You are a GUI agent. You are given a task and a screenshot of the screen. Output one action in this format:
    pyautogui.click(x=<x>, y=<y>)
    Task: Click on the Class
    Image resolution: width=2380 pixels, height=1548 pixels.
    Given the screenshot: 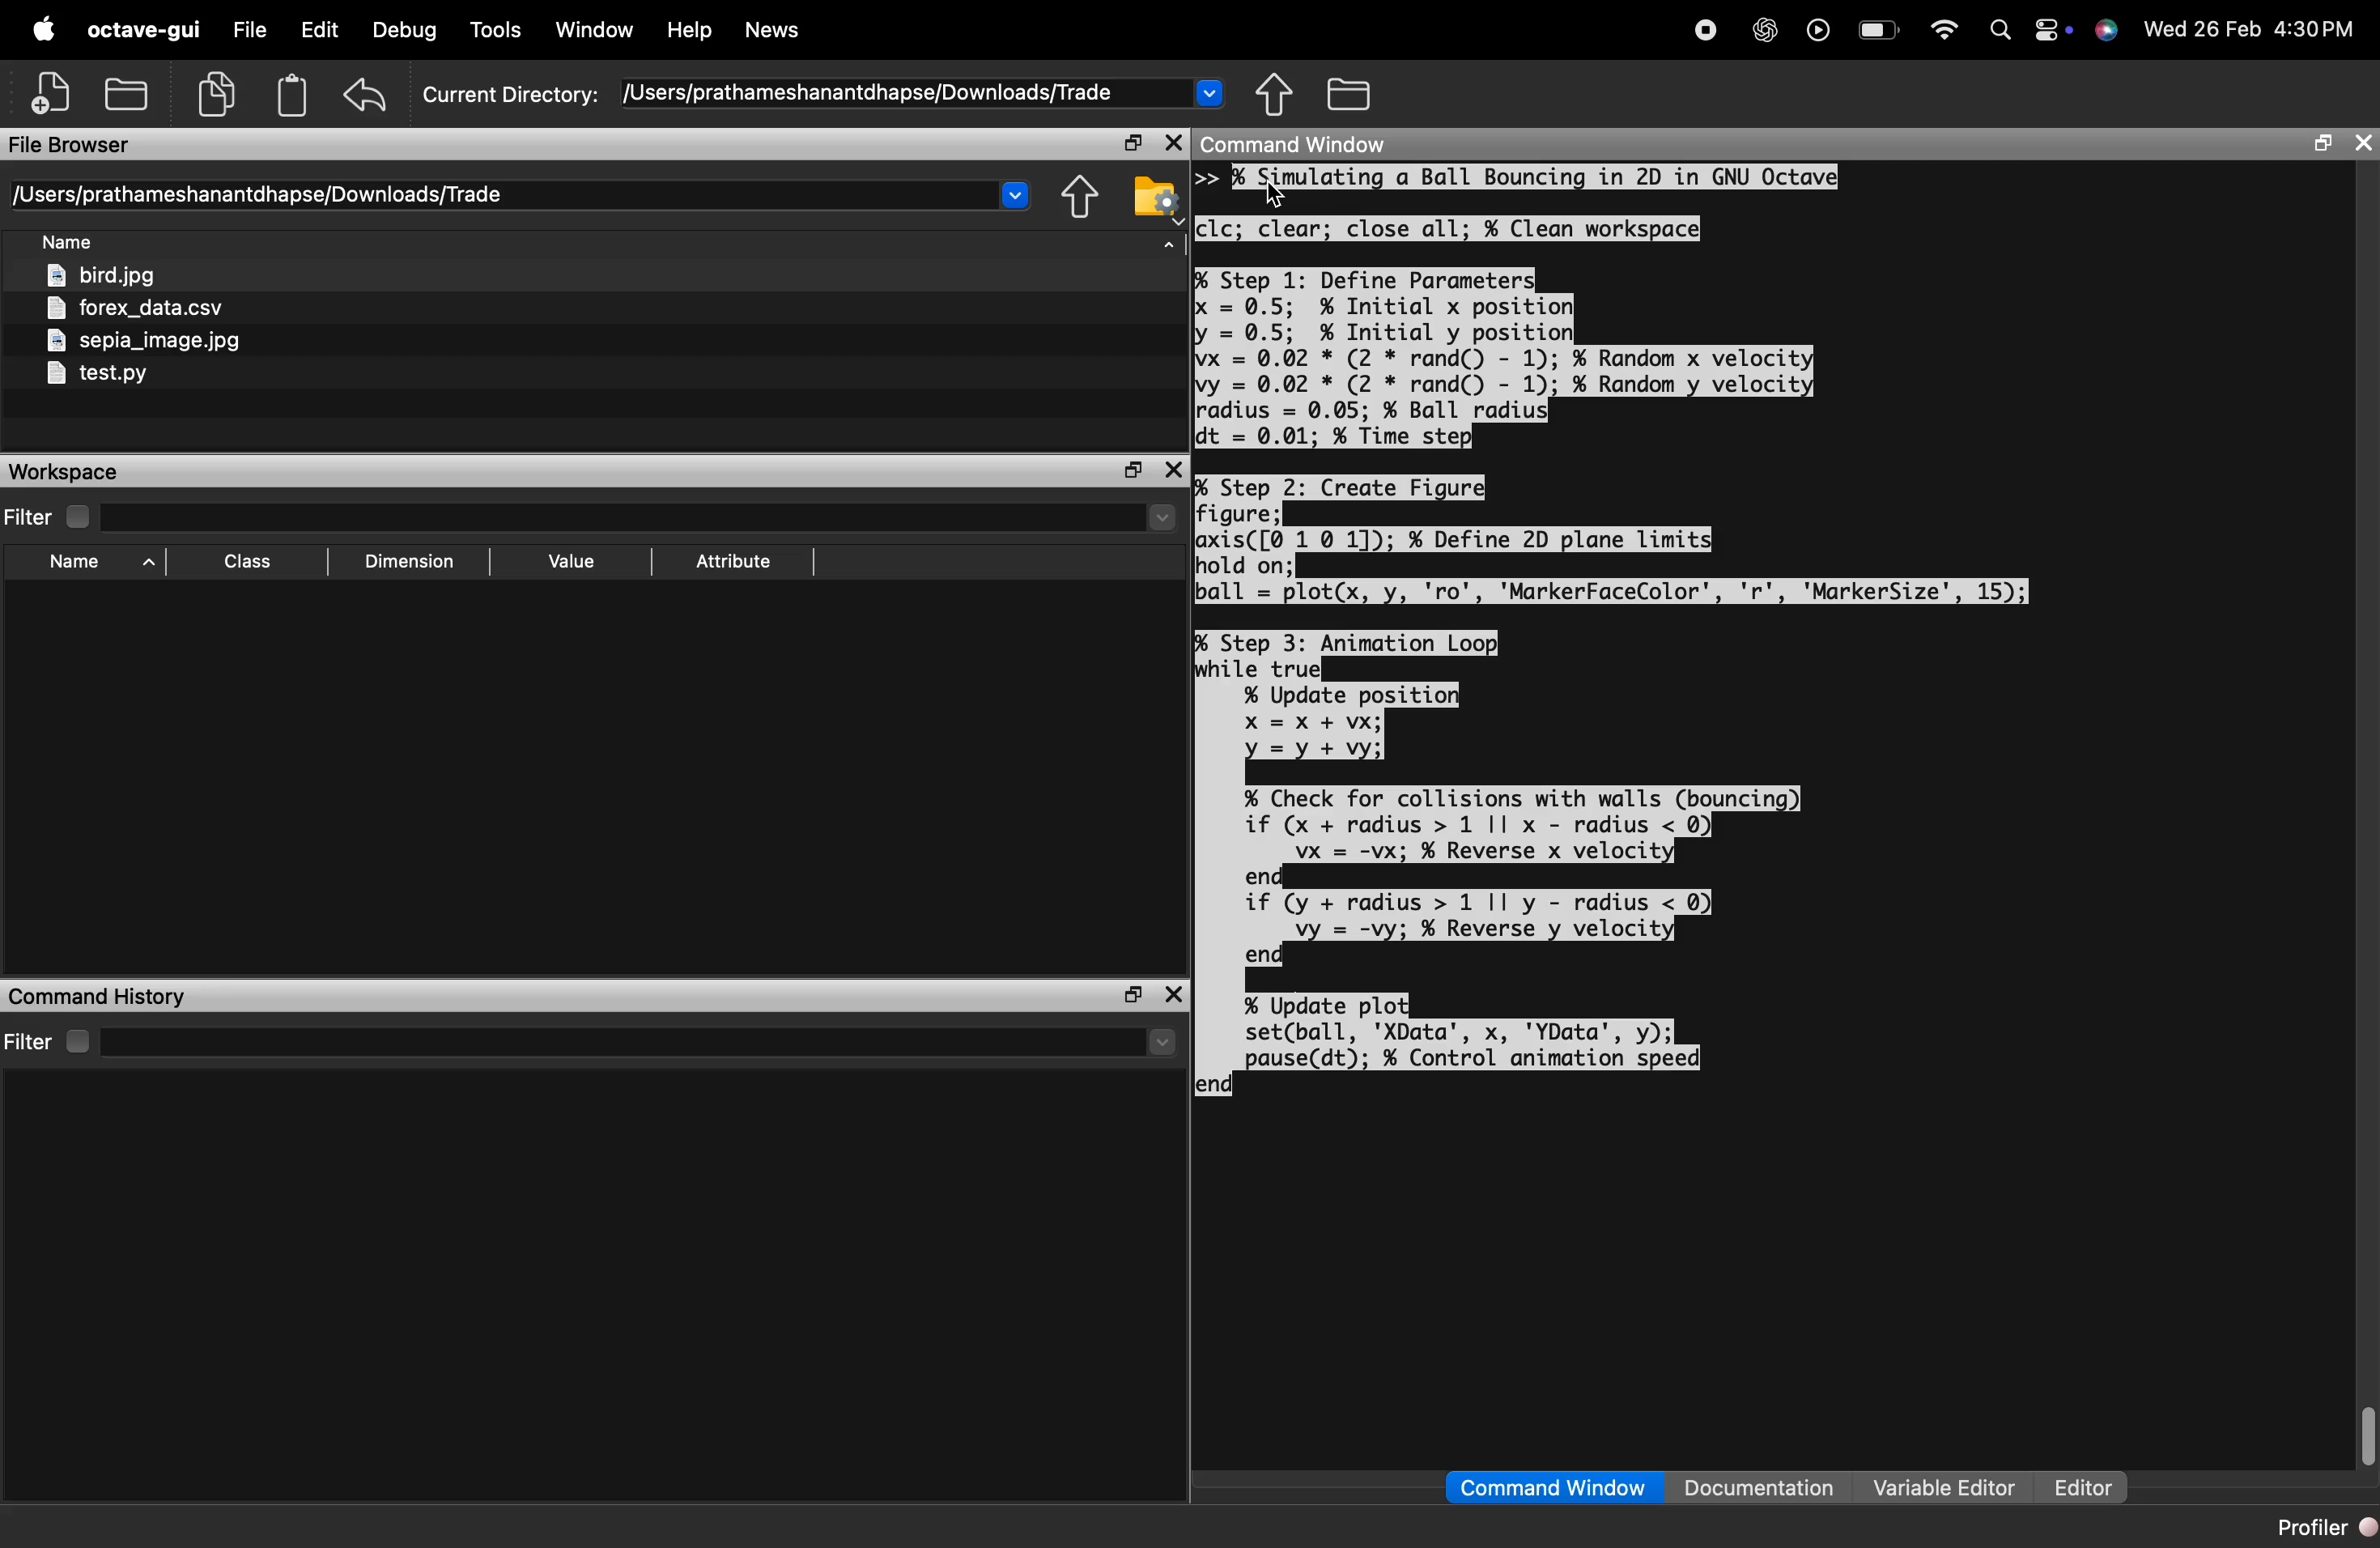 What is the action you would take?
    pyautogui.click(x=249, y=562)
    